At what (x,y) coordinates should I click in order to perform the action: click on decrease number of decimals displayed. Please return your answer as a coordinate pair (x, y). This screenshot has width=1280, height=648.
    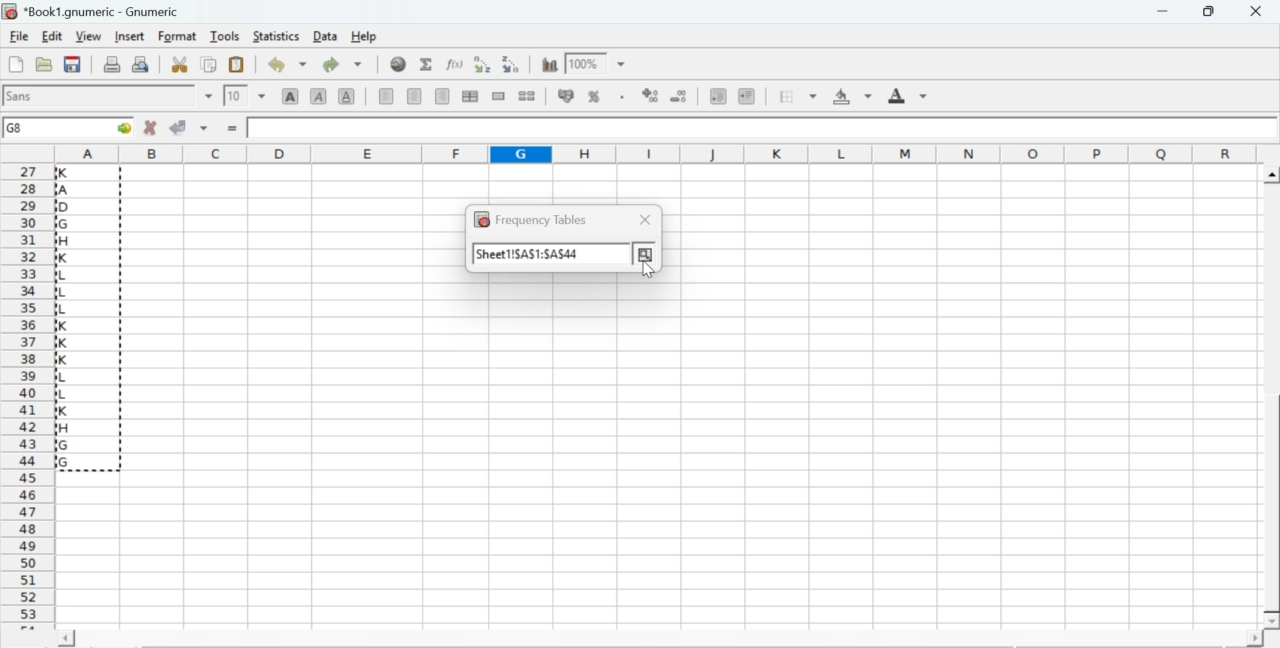
    Looking at the image, I should click on (678, 97).